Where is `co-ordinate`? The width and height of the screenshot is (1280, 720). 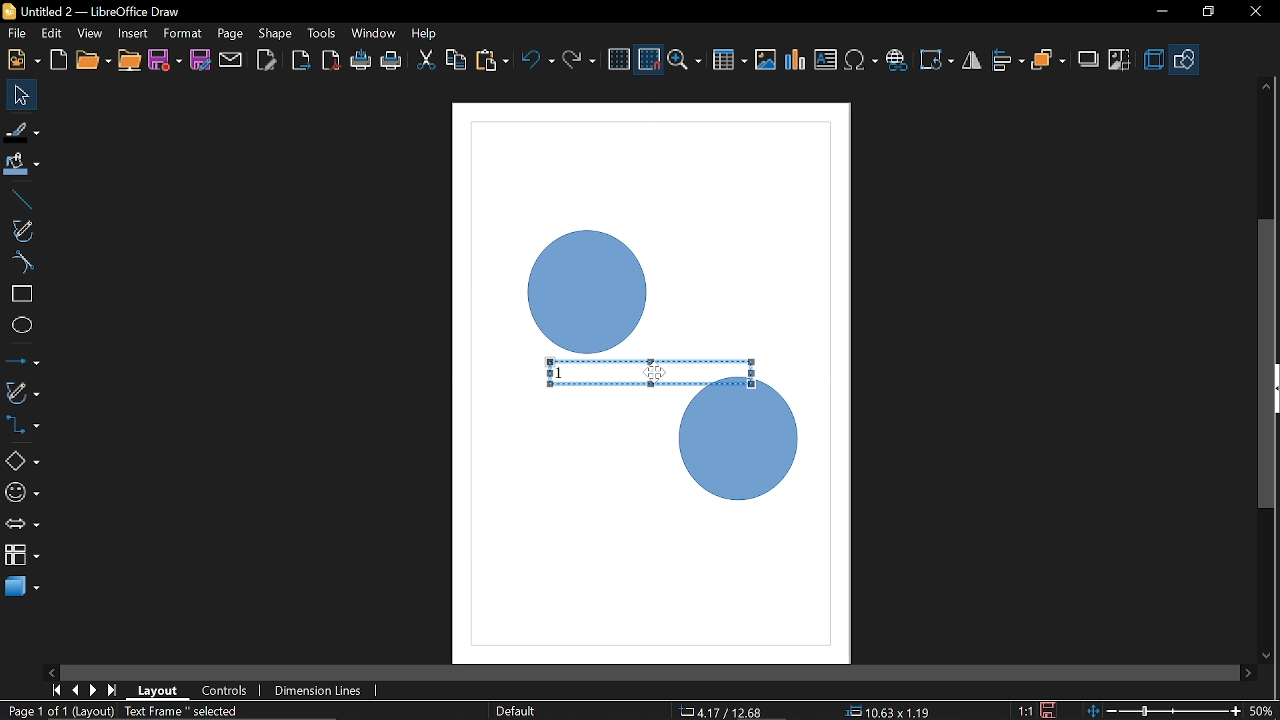
co-ordinate is located at coordinates (888, 711).